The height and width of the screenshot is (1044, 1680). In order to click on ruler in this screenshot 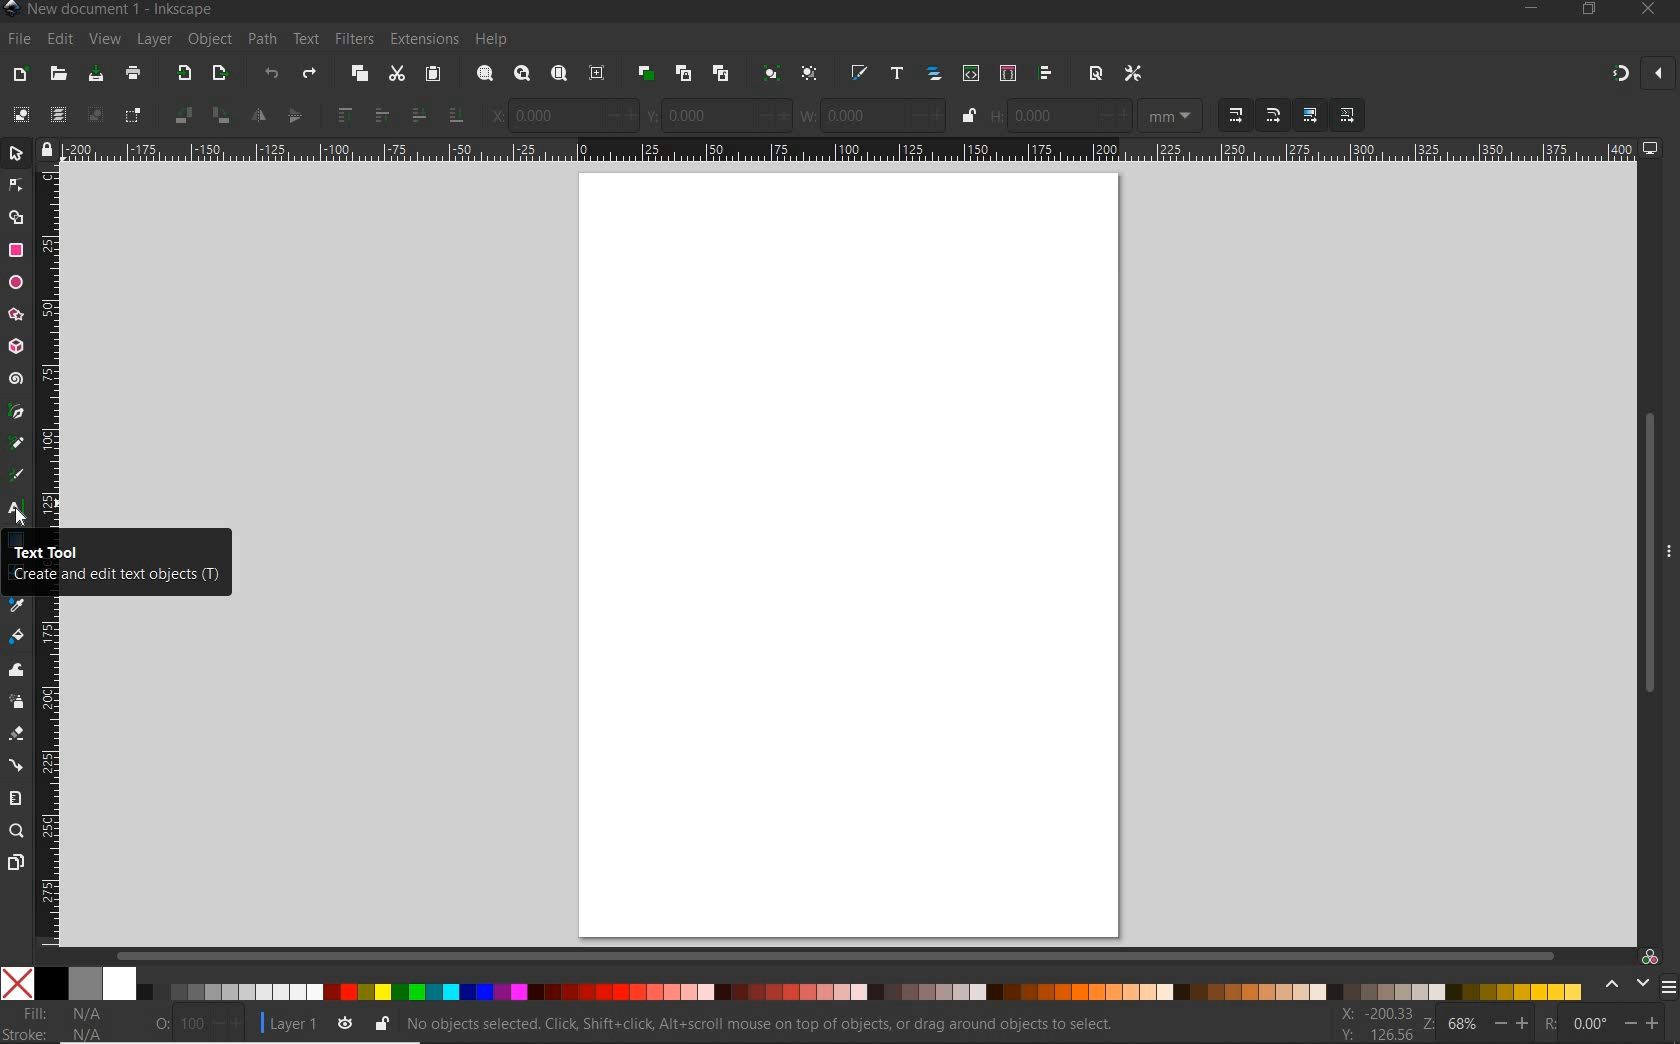, I will do `click(47, 773)`.